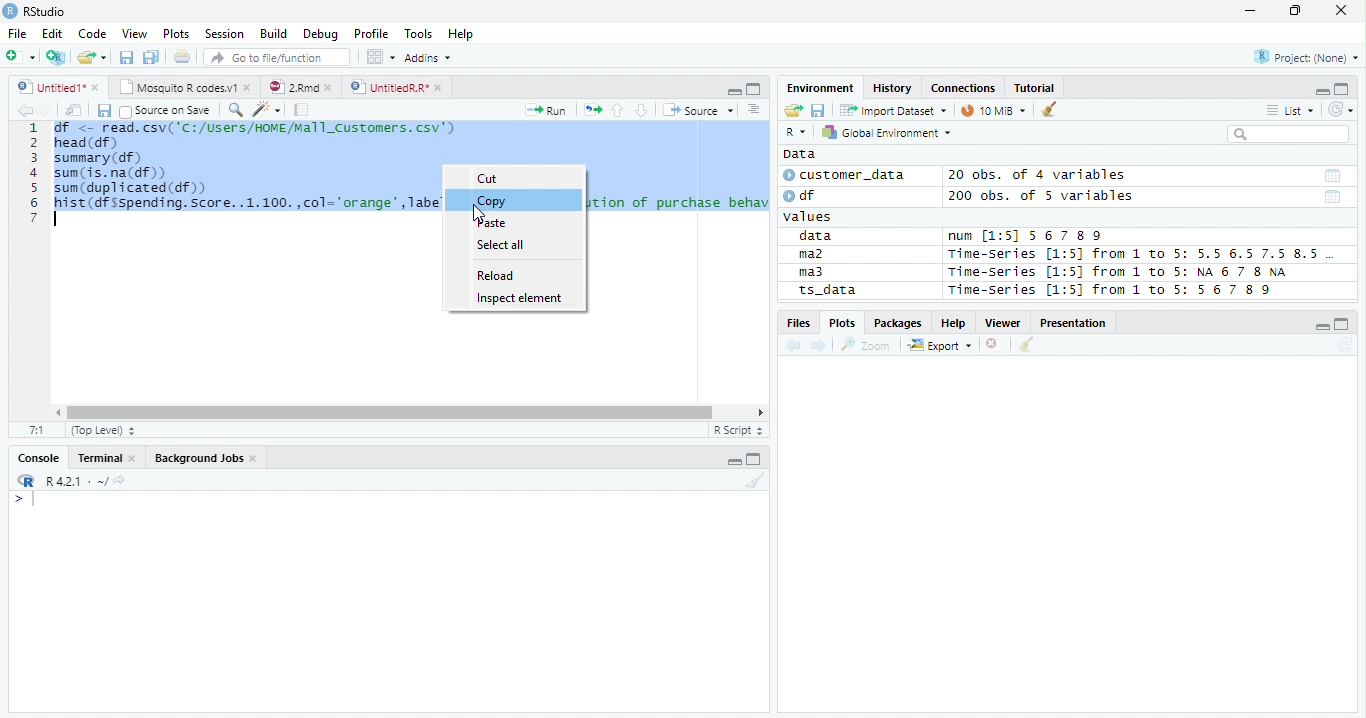 Image resolution: width=1366 pixels, height=718 pixels. I want to click on Close, so click(1340, 11).